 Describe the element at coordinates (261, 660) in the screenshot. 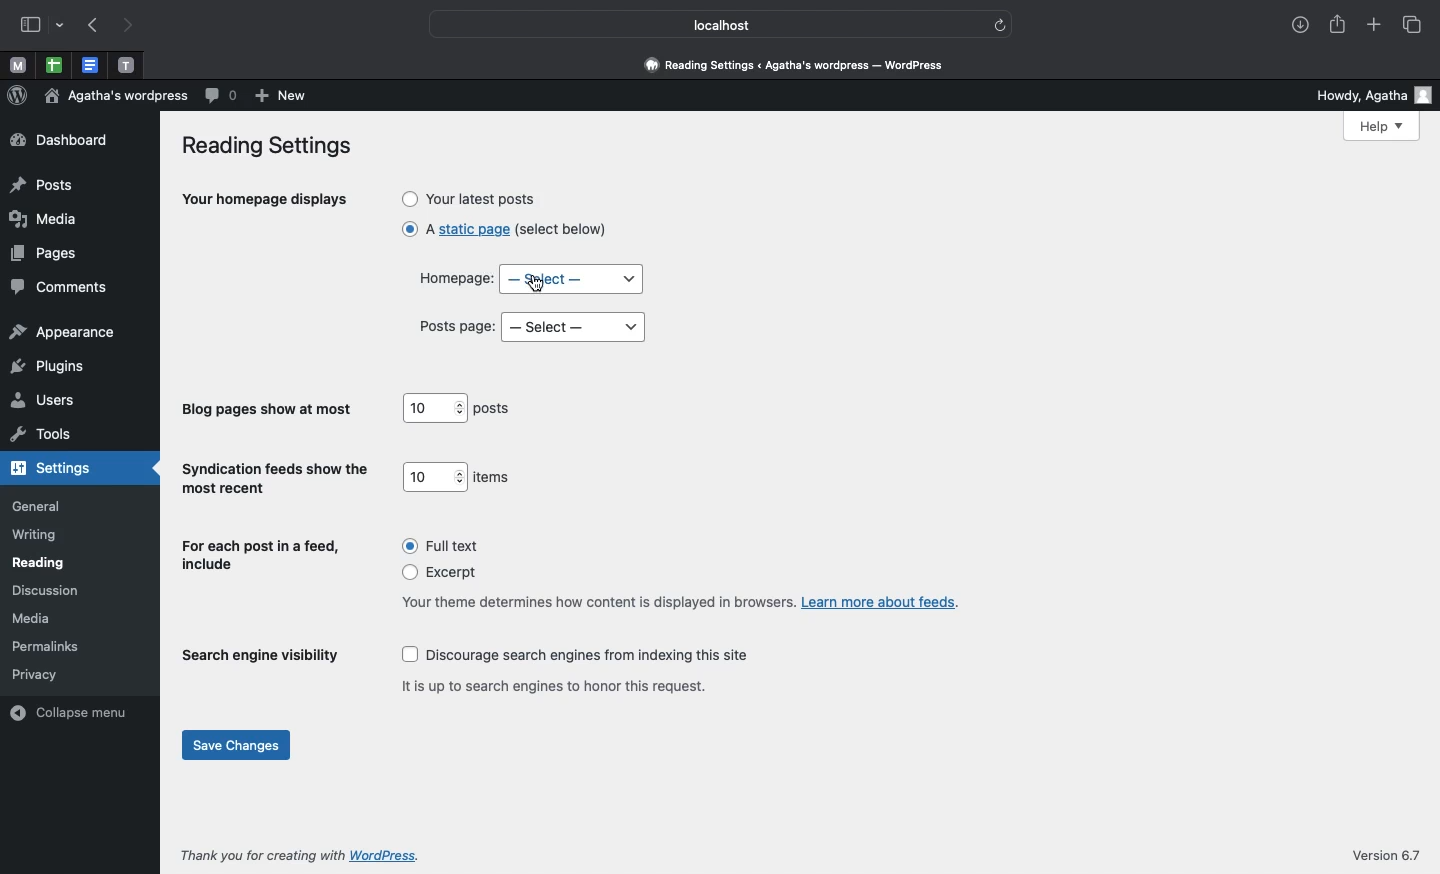

I see `Search engine visibility` at that location.